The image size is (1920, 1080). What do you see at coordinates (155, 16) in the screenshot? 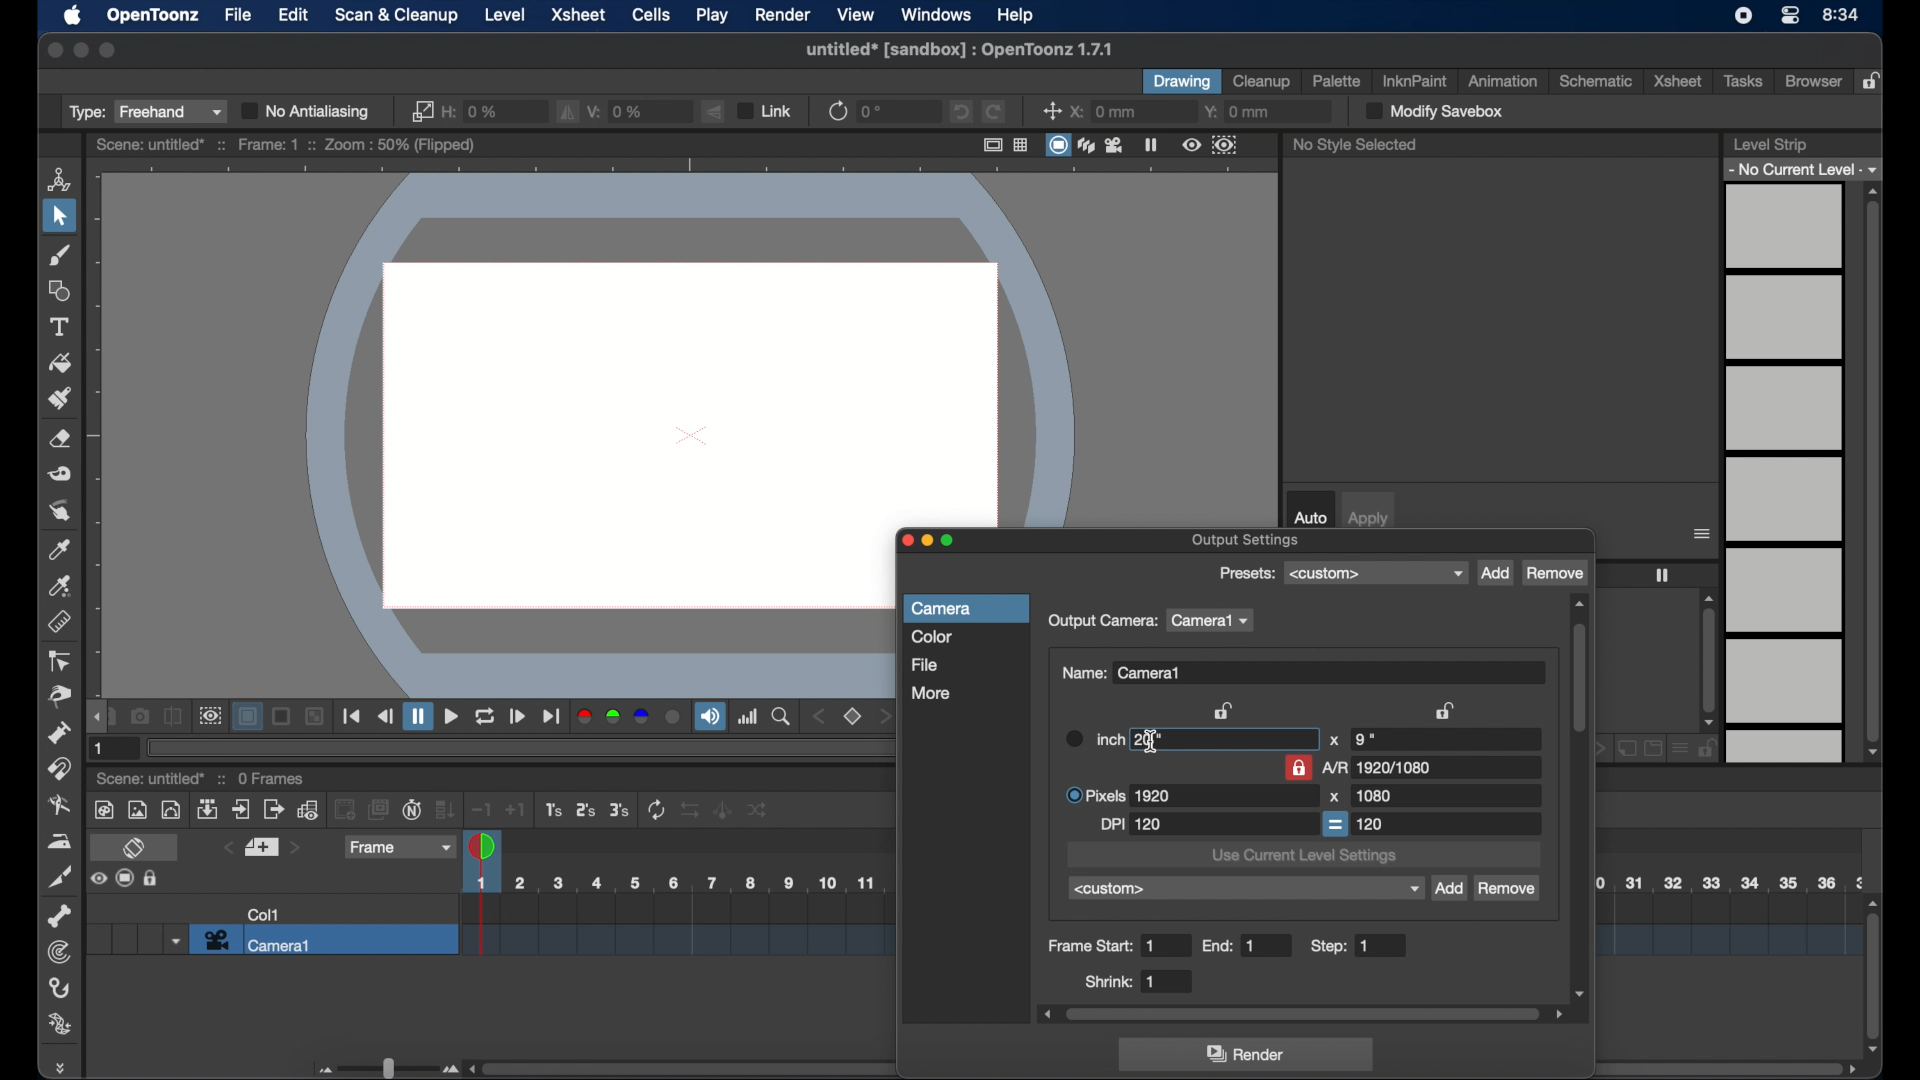
I see `opentoonz` at bounding box center [155, 16].